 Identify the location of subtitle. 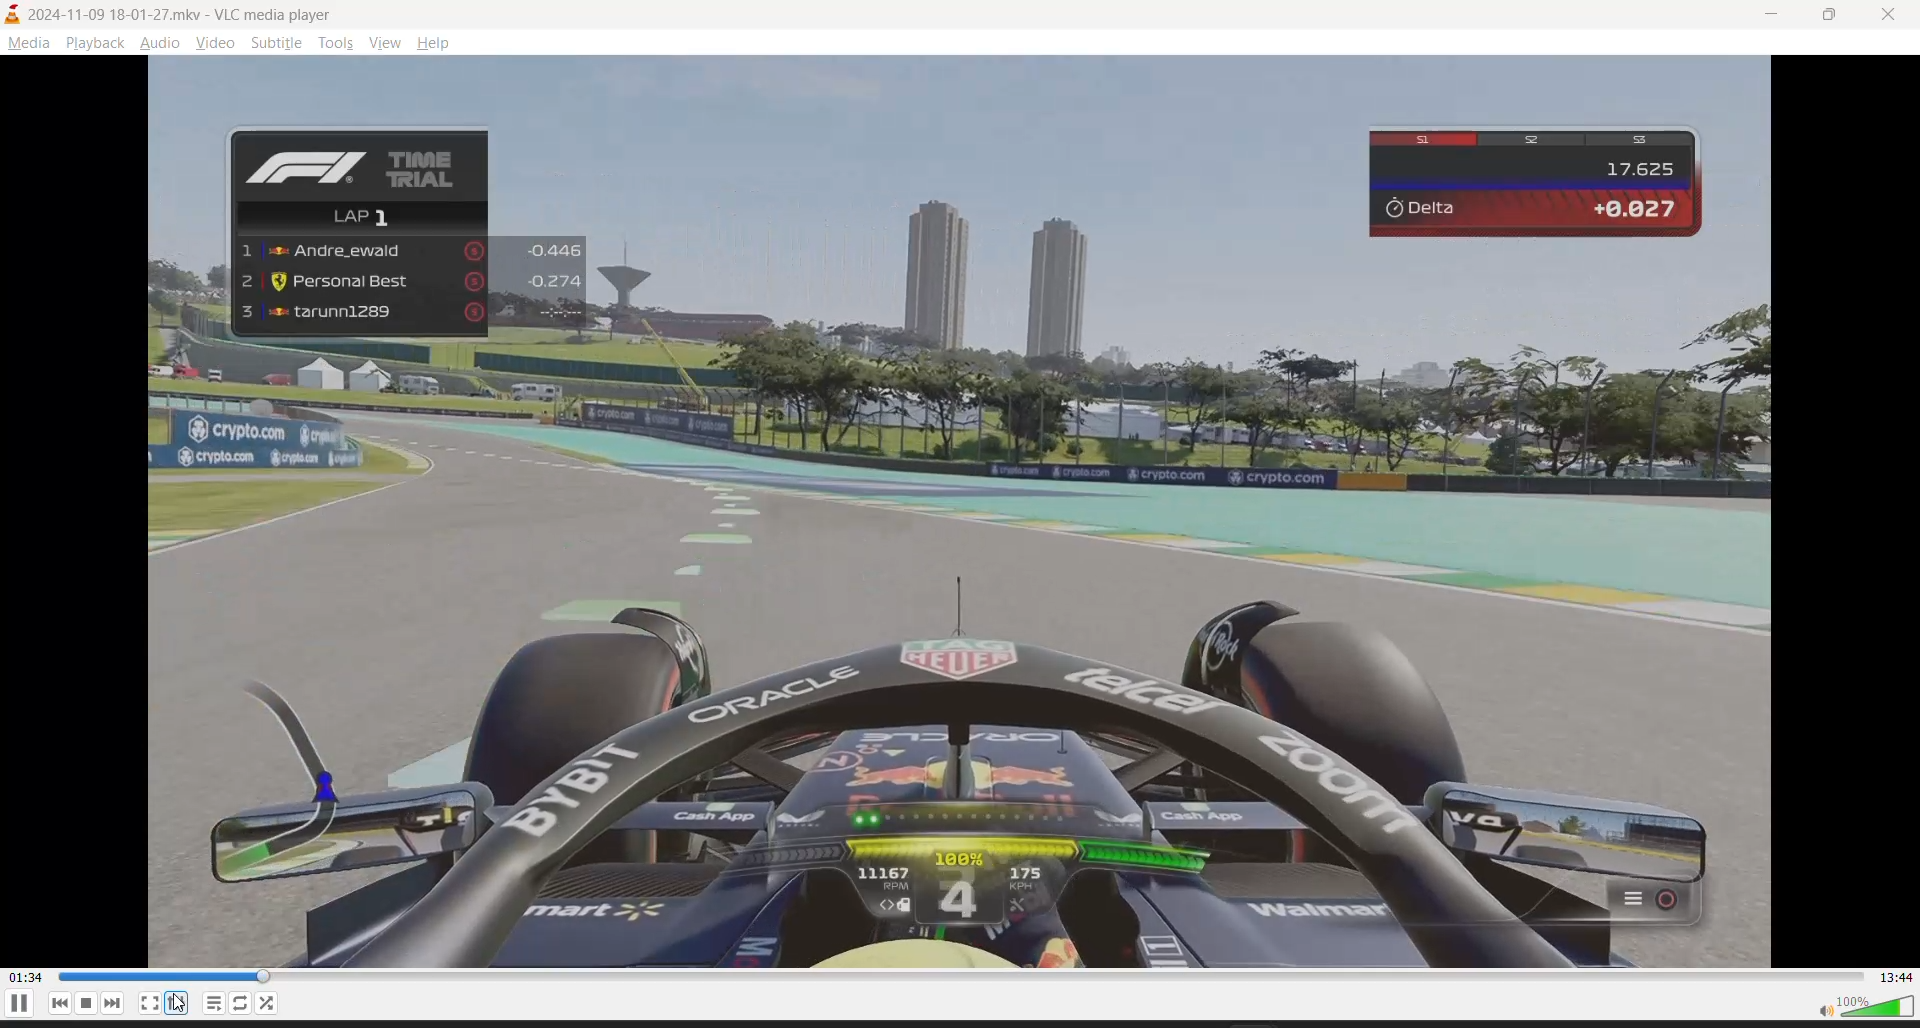
(274, 45).